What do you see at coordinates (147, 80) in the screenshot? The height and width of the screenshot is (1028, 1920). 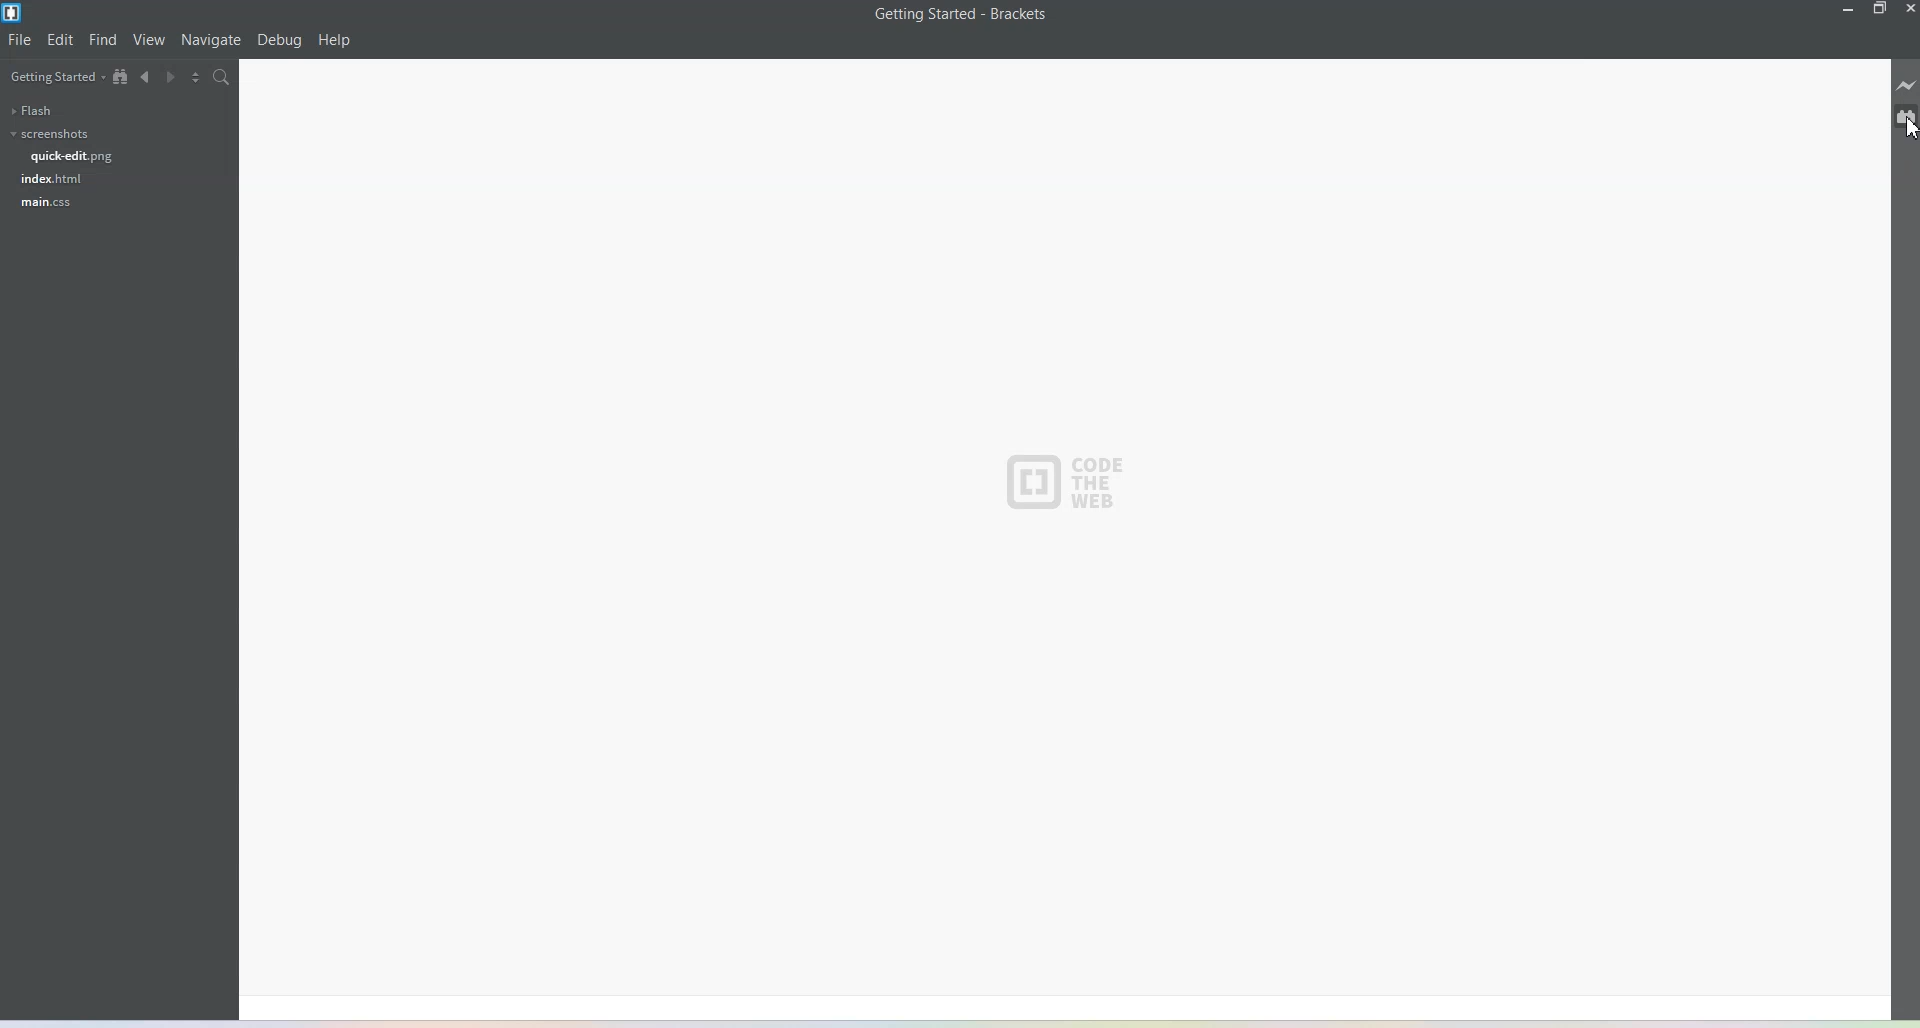 I see `Navigate Backwards` at bounding box center [147, 80].